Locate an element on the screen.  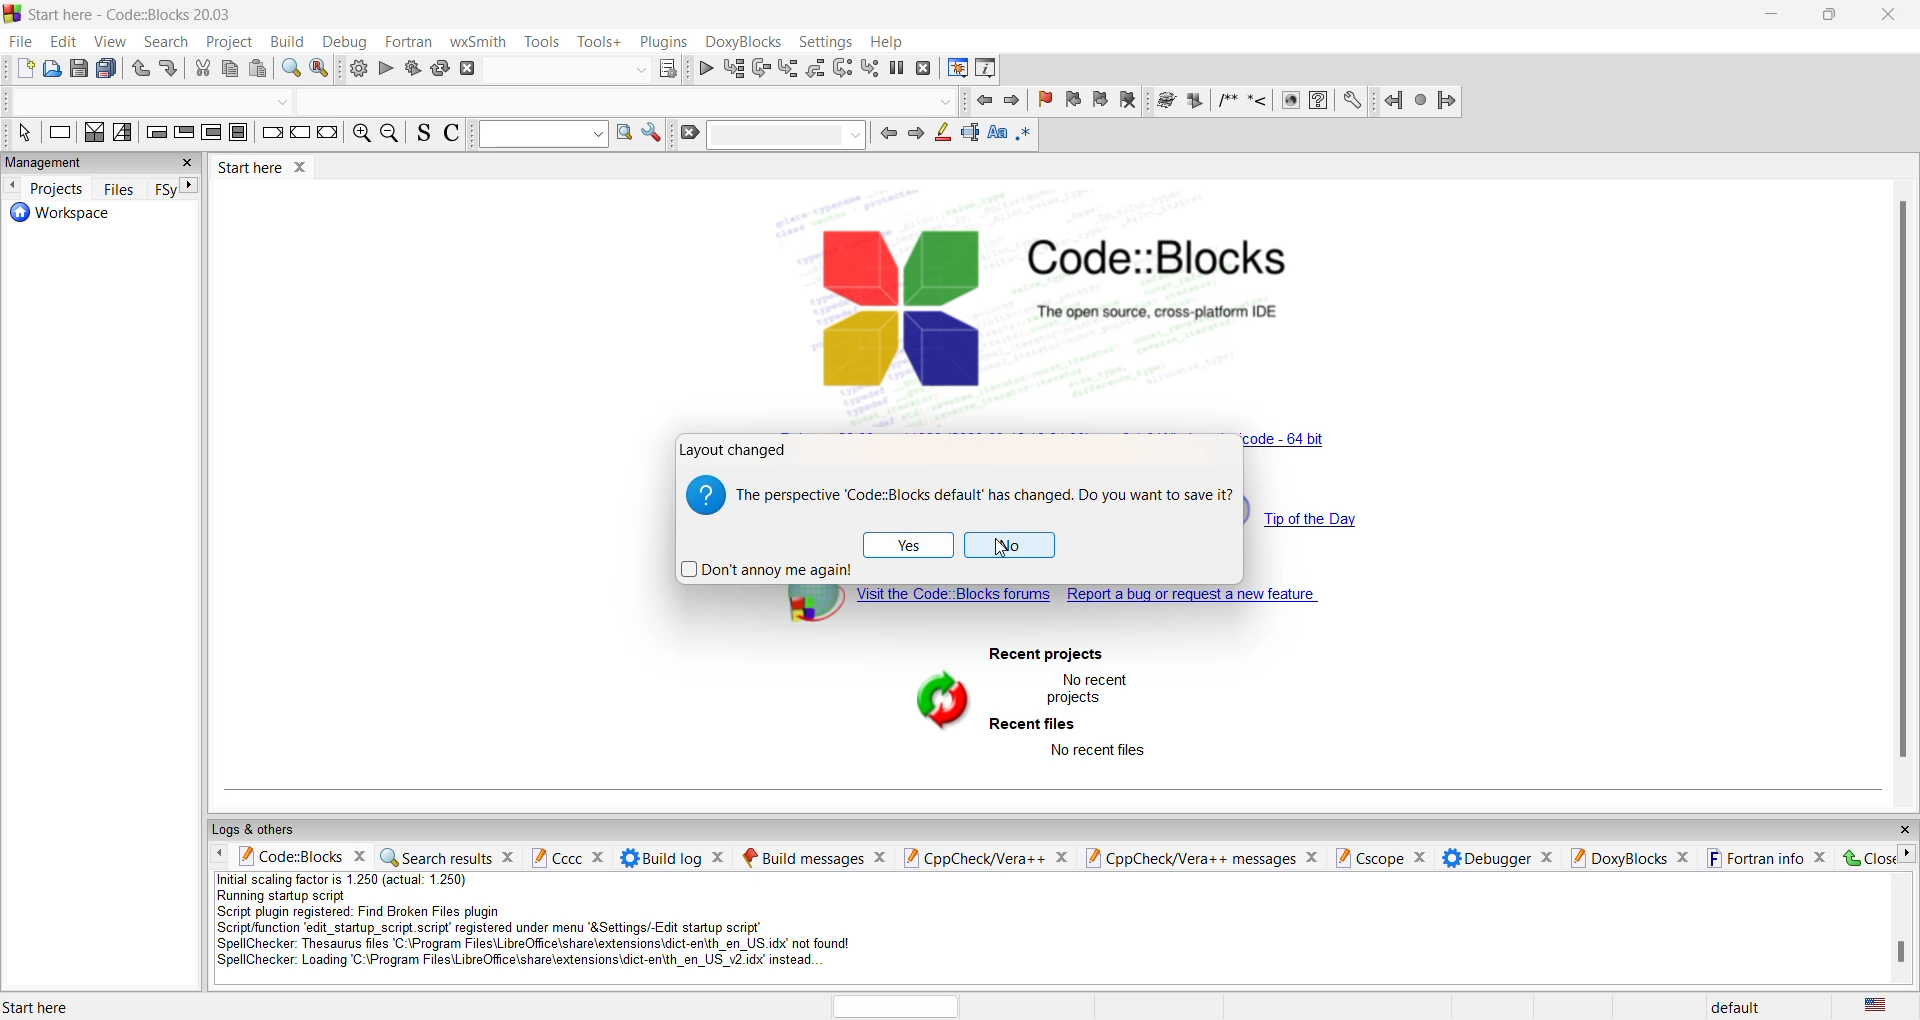
close is located at coordinates (1892, 17).